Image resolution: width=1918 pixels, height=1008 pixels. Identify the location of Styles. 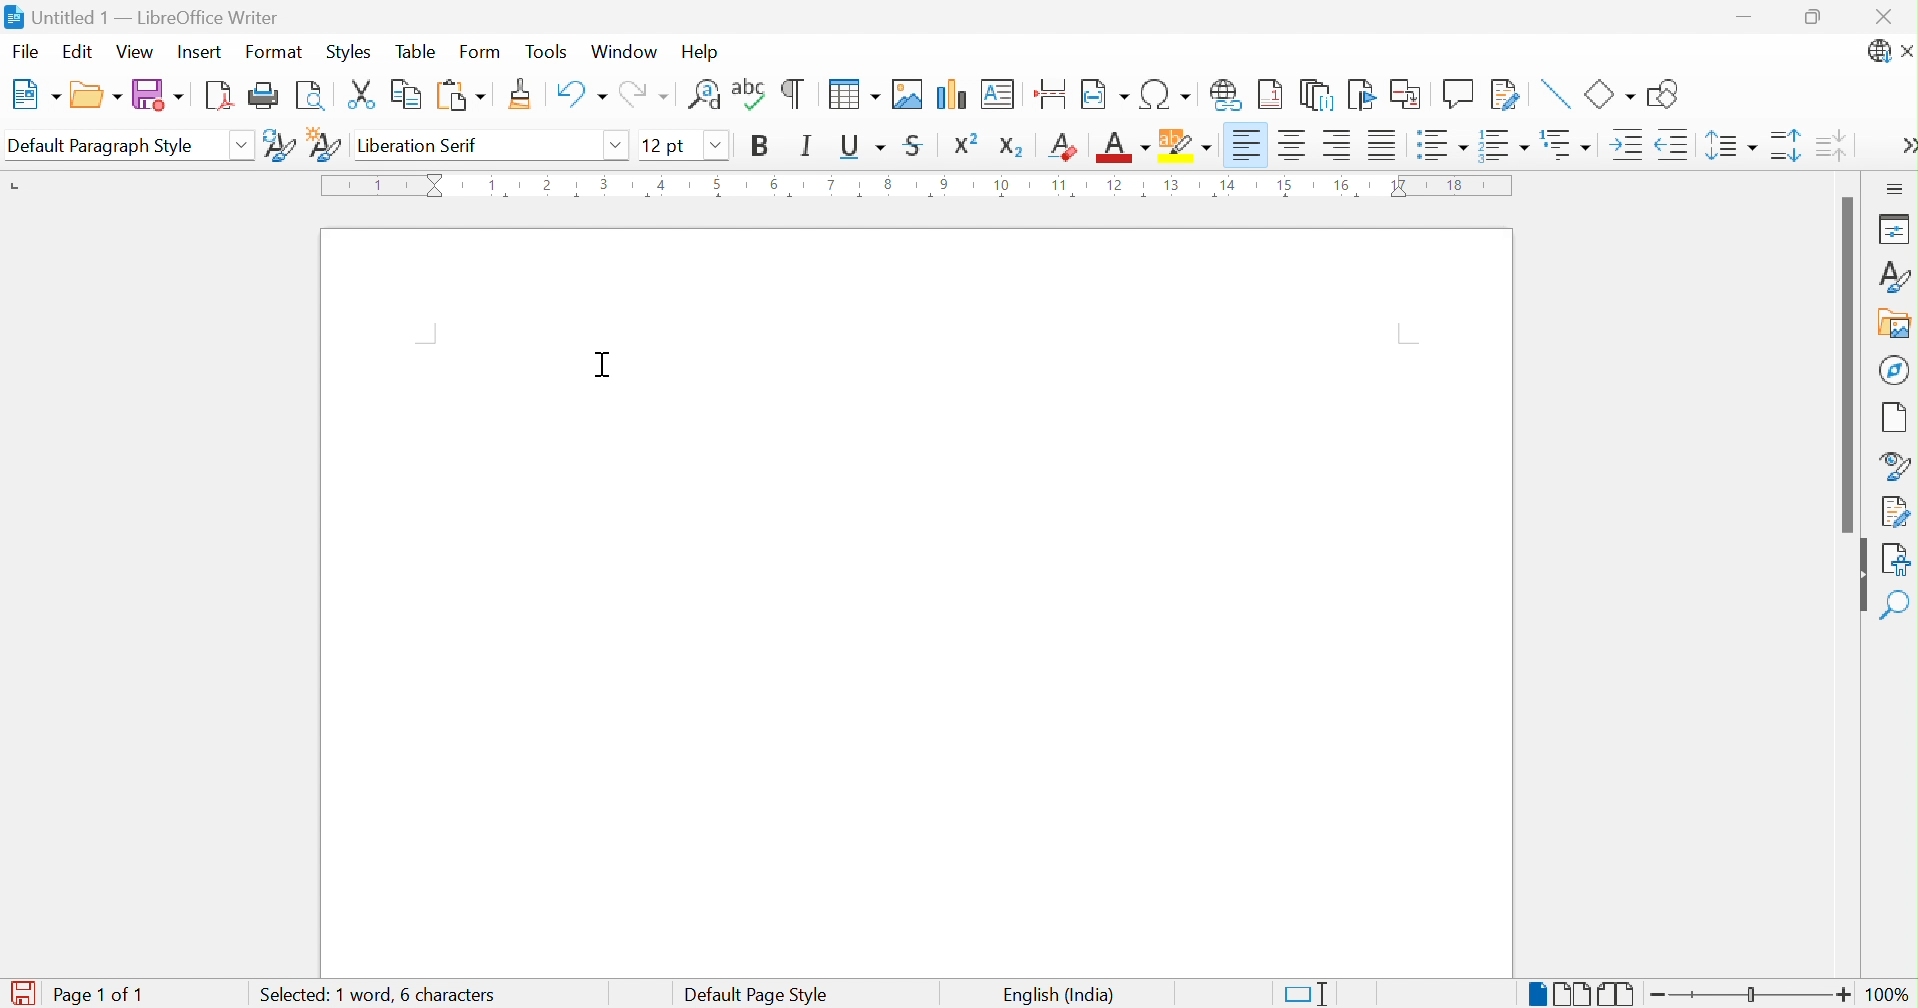
(347, 52).